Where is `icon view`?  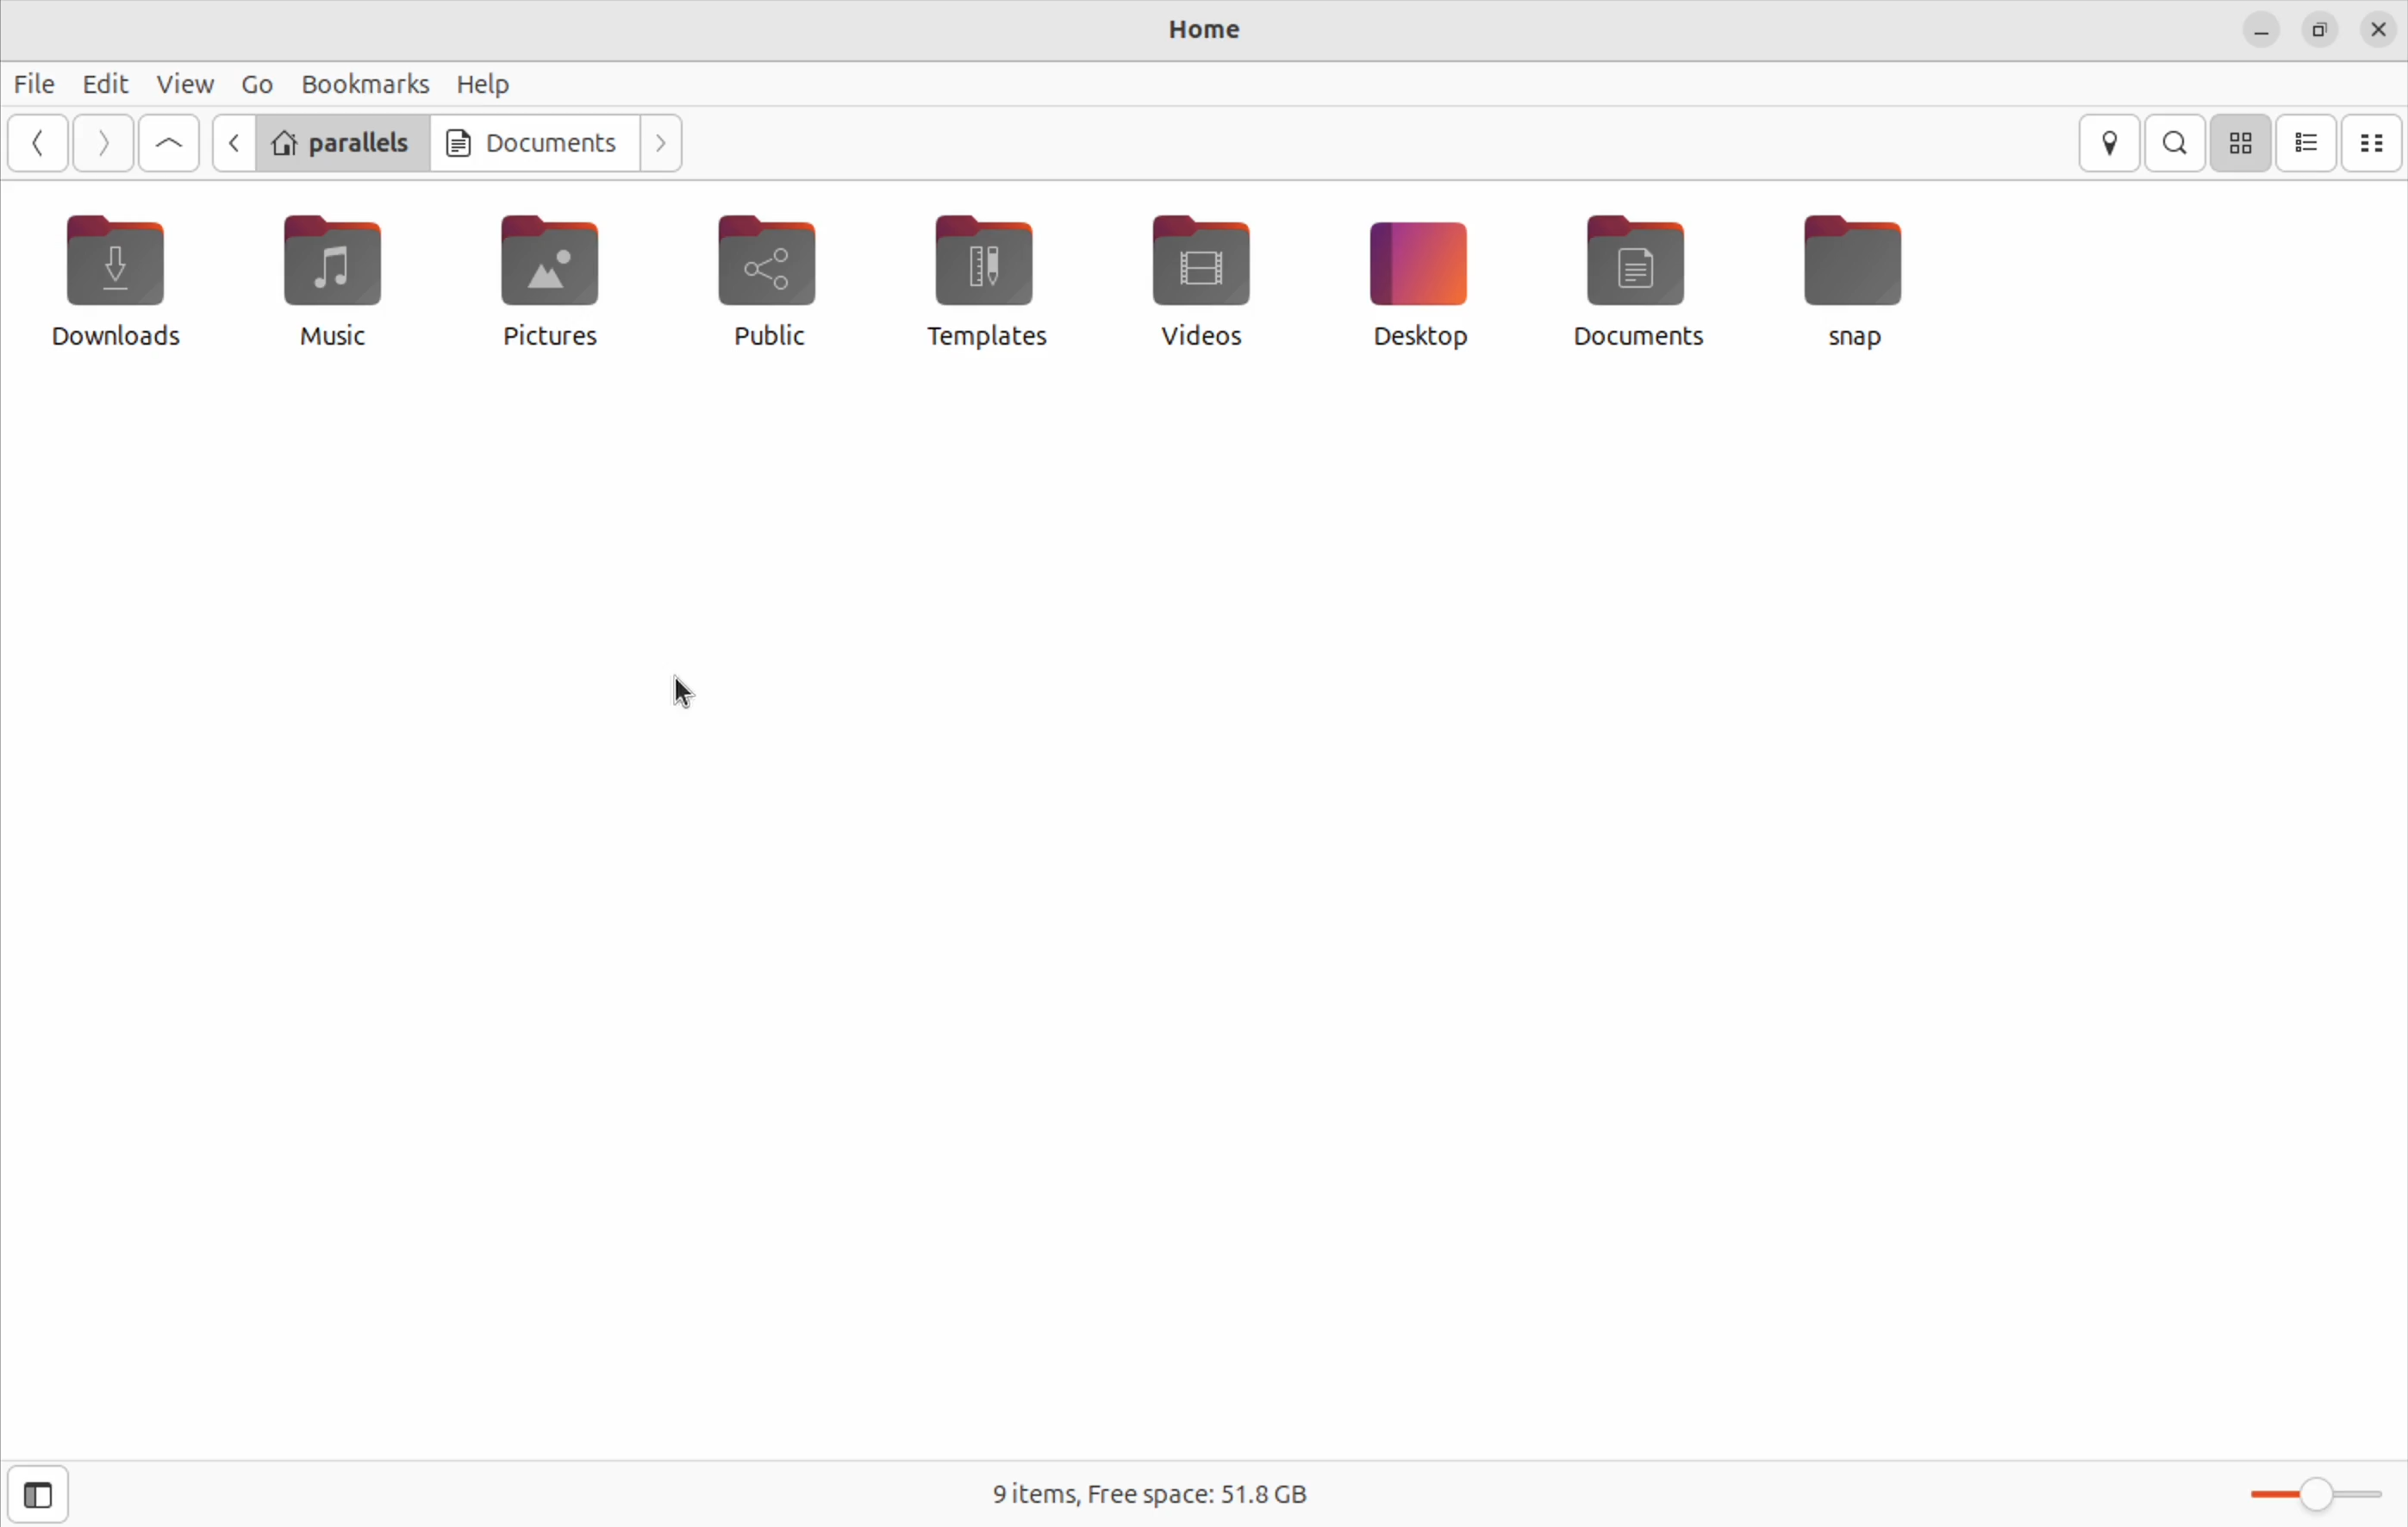
icon view is located at coordinates (2240, 145).